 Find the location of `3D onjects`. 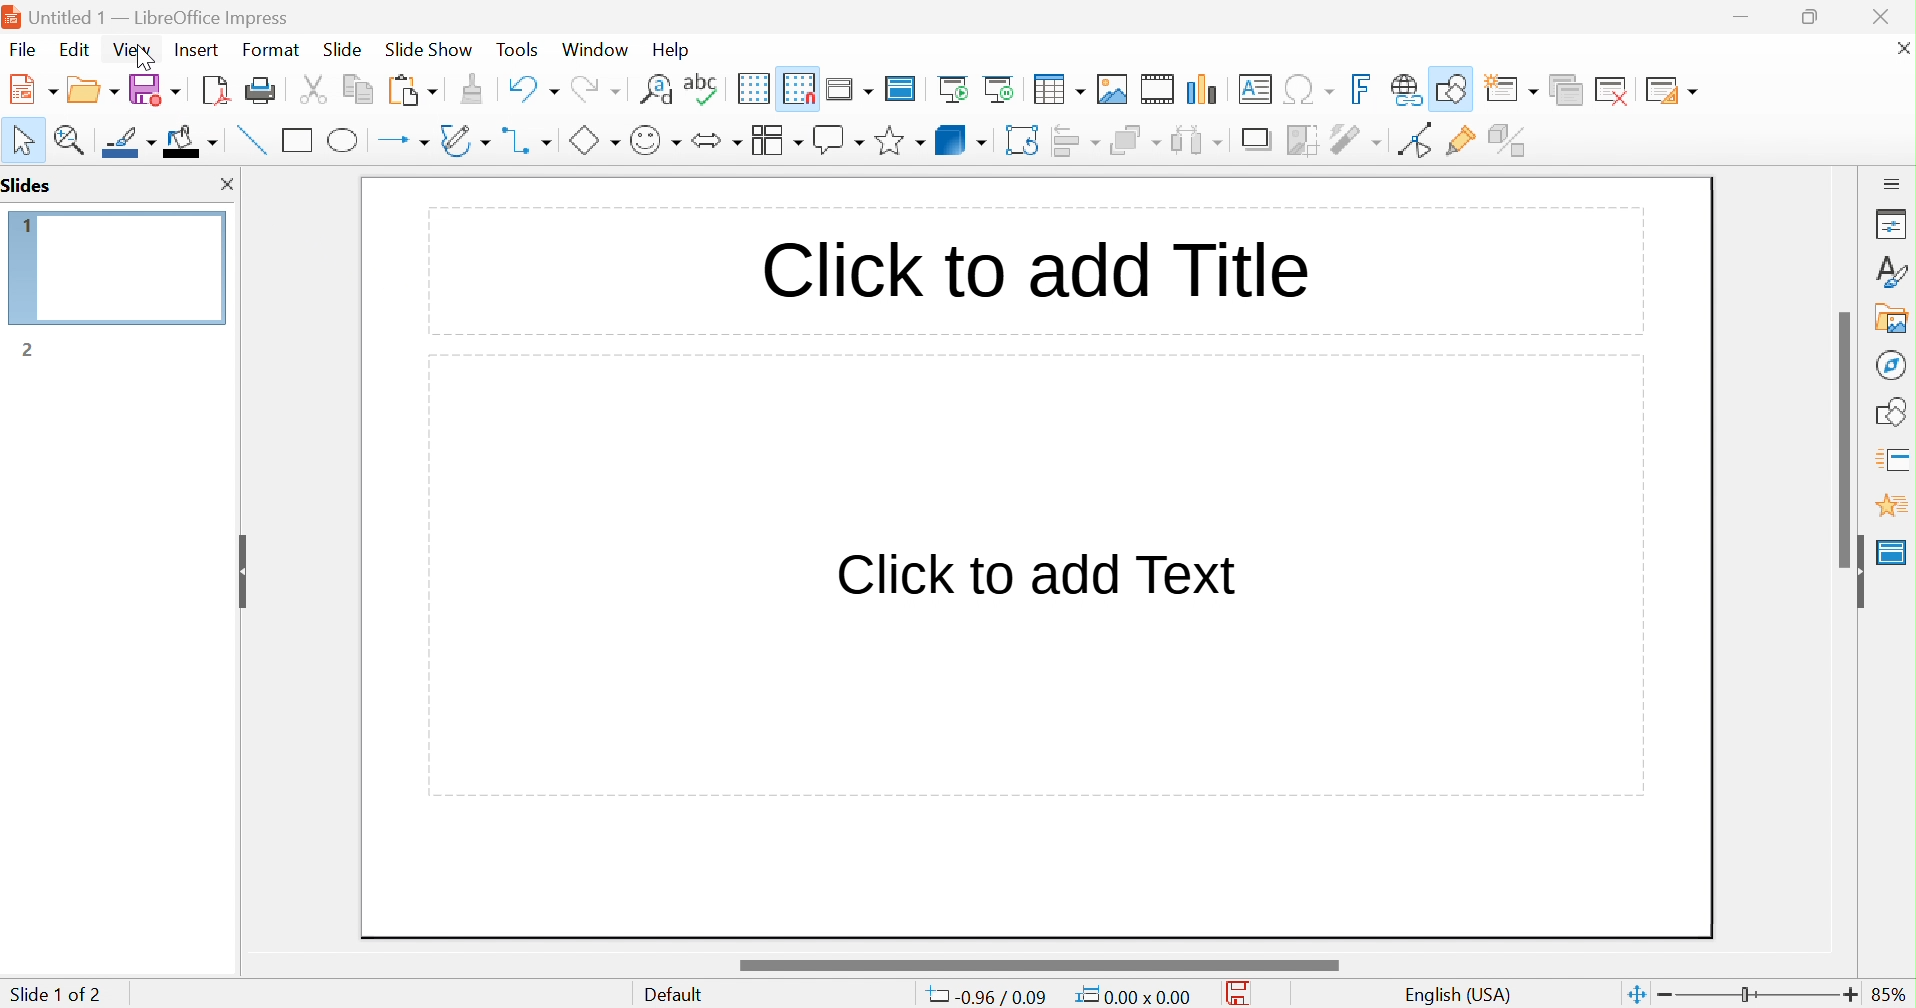

3D onjects is located at coordinates (961, 139).